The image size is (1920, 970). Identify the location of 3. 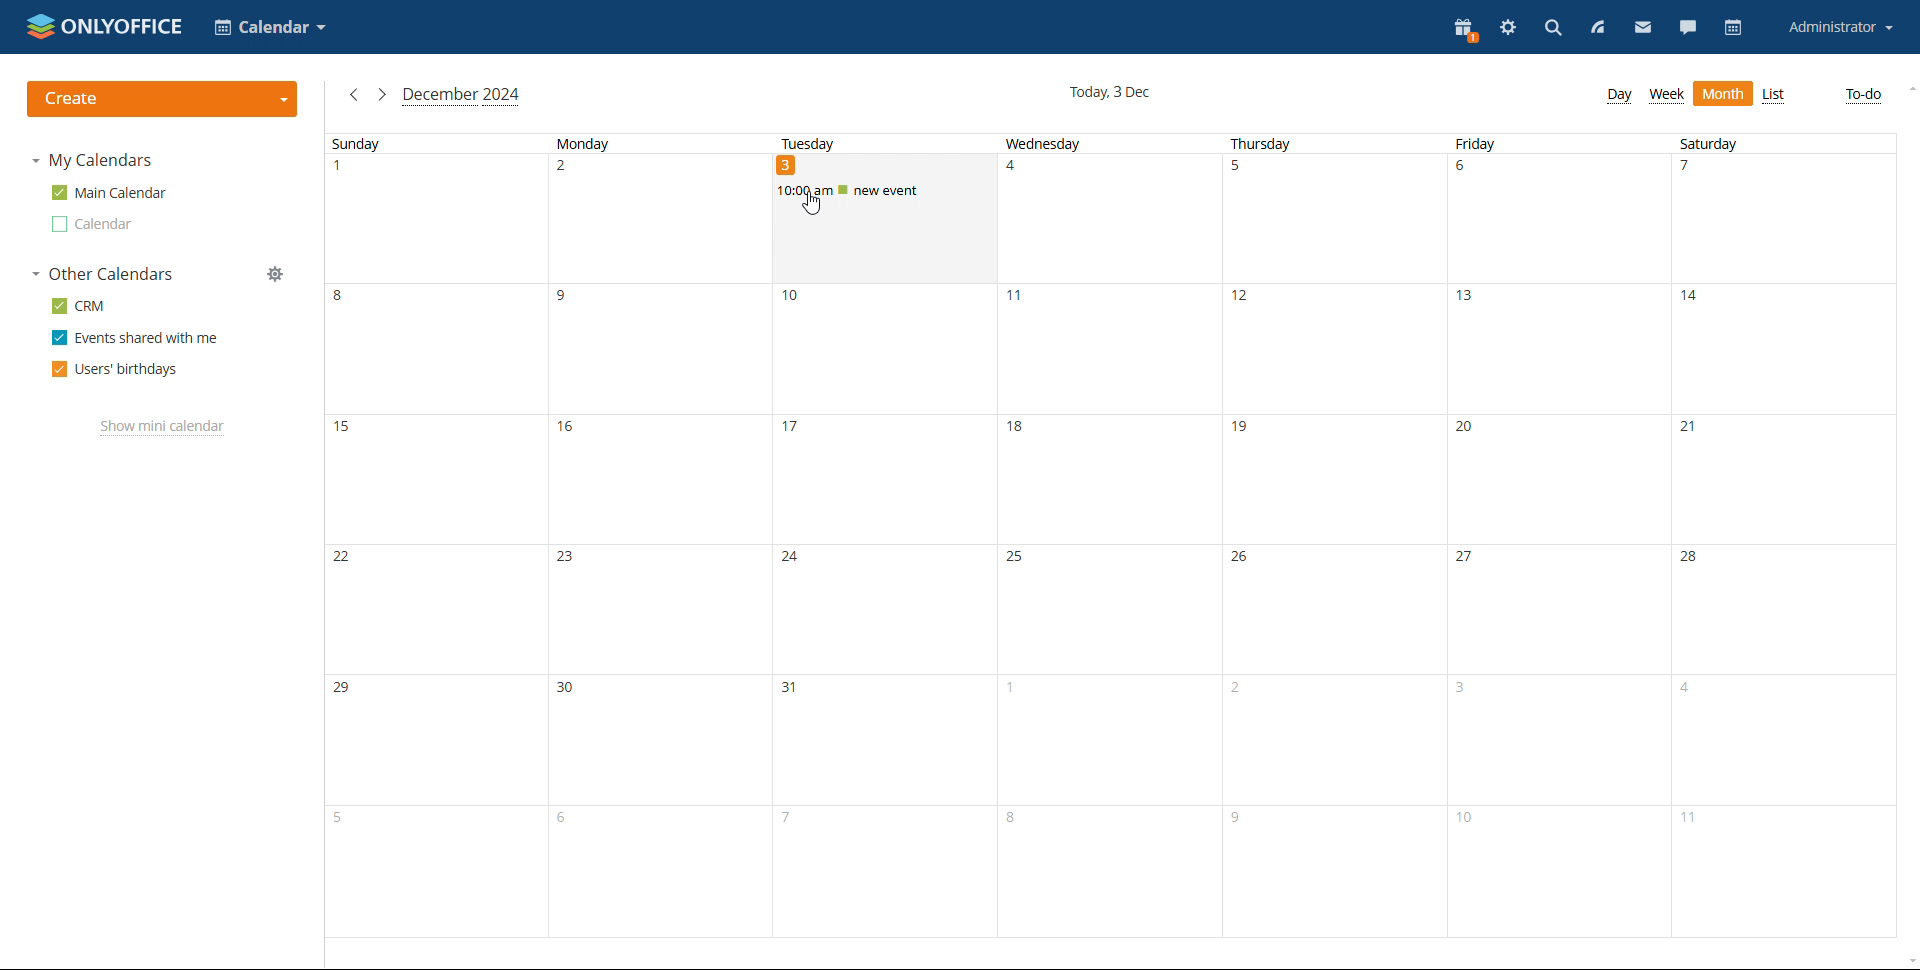
(882, 255).